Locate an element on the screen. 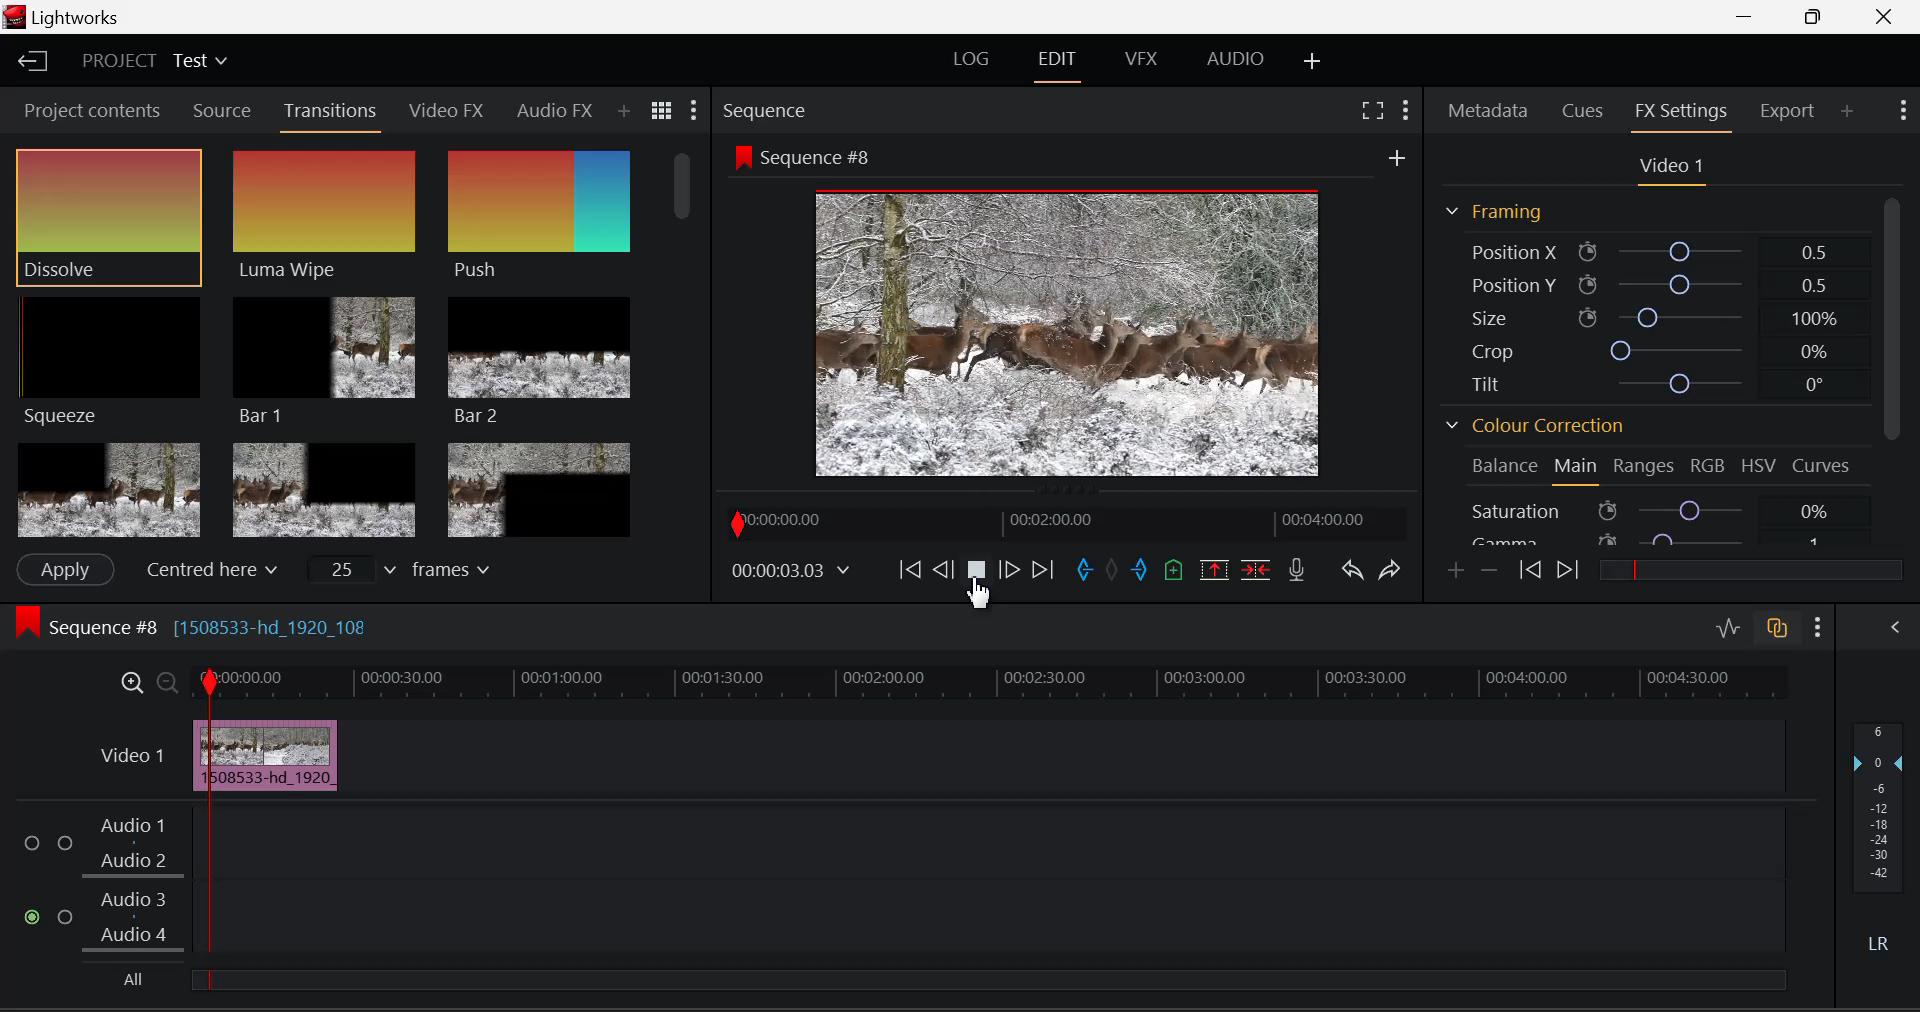 The image size is (1920, 1012). Balance is located at coordinates (1499, 466).